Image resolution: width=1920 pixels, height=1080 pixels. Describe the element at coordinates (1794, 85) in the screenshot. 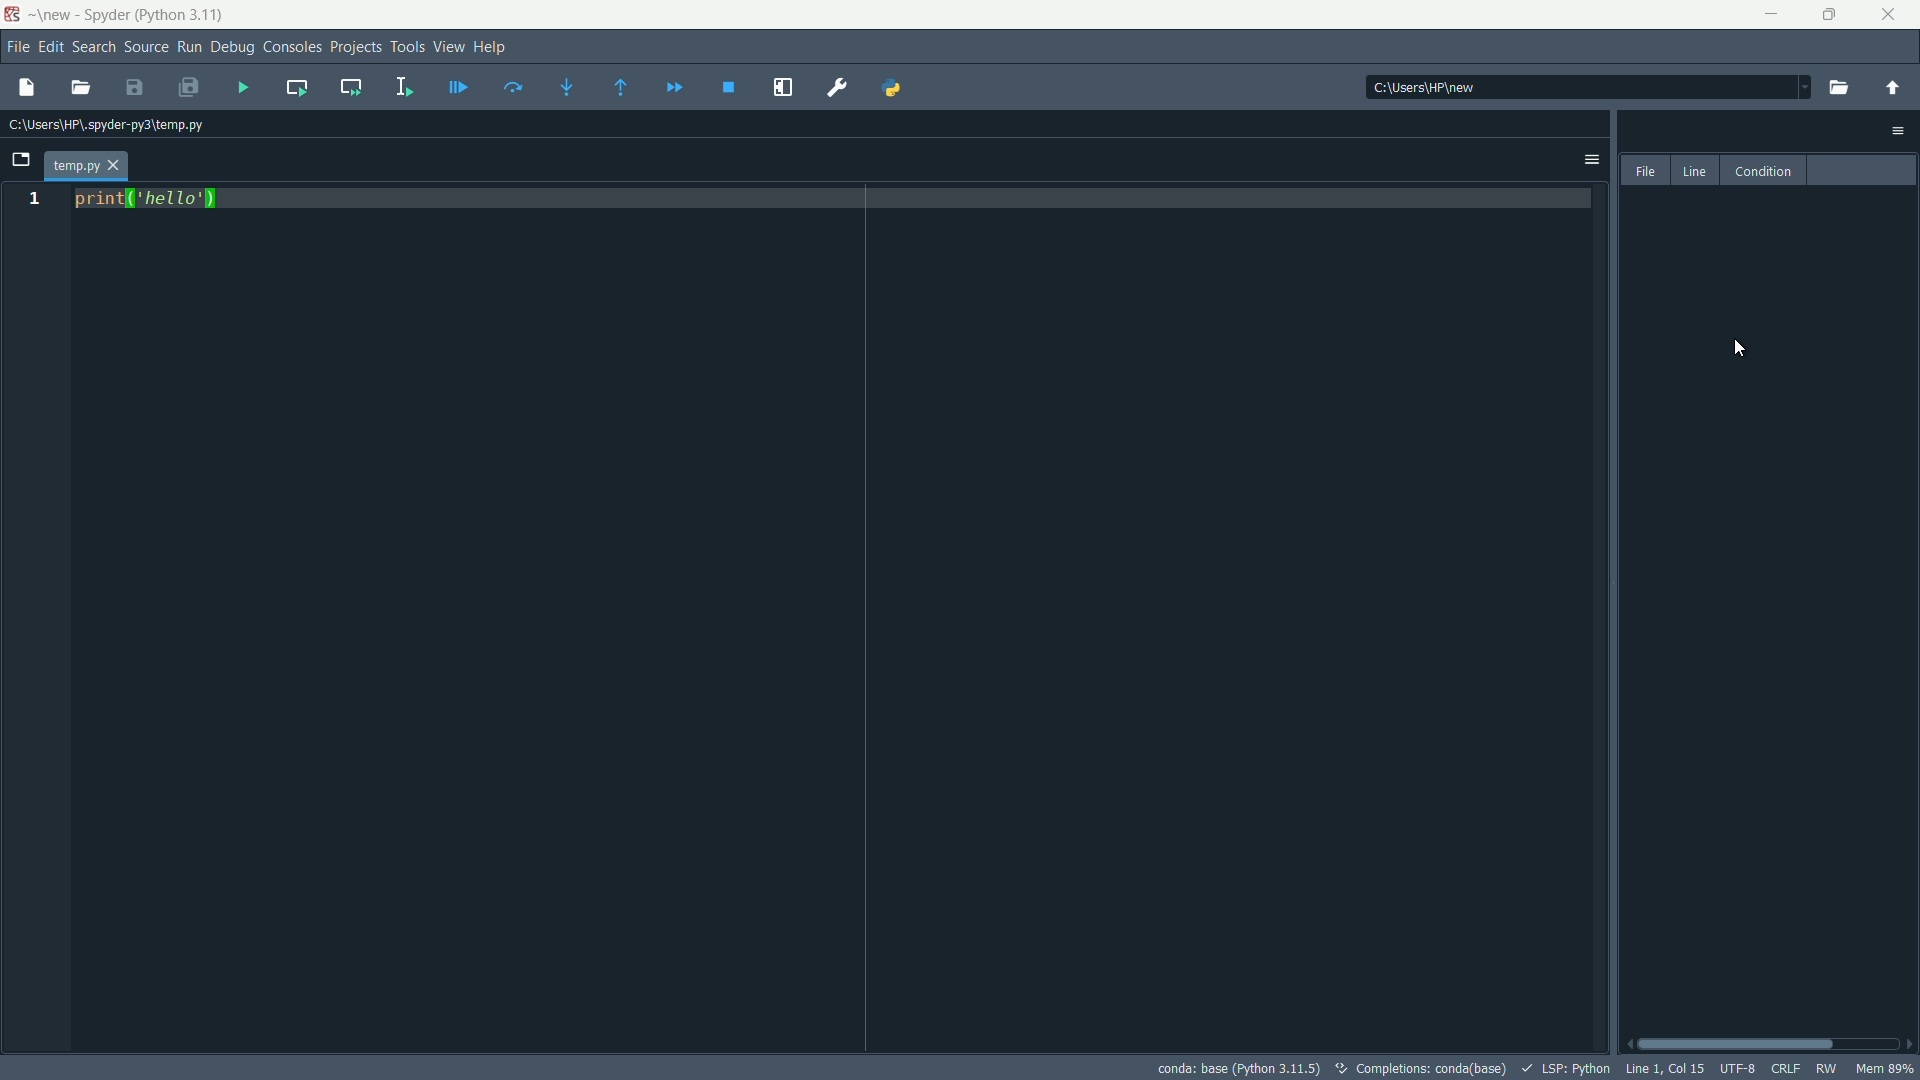

I see `dropdown icon` at that location.